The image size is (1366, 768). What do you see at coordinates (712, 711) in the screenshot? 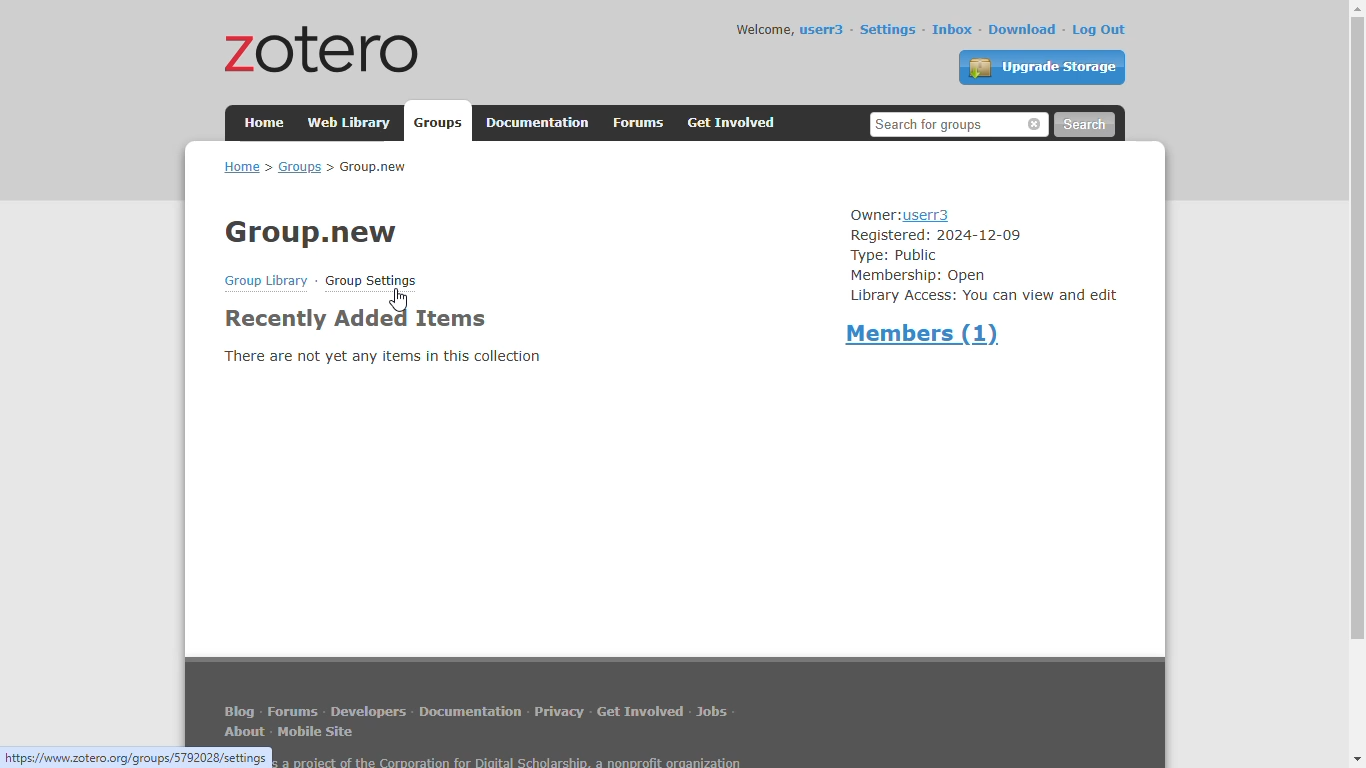
I see `jobs` at bounding box center [712, 711].